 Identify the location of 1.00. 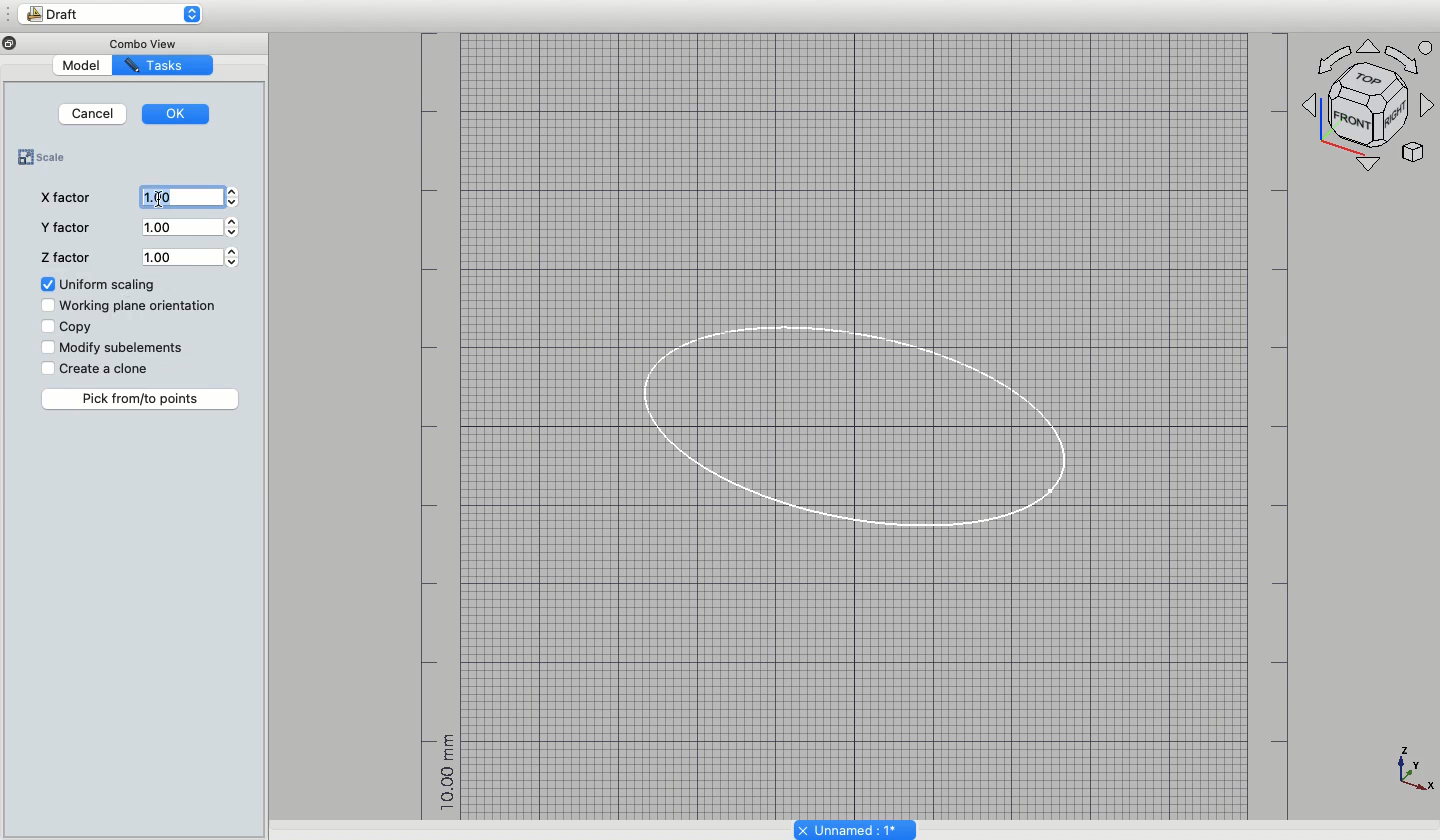
(191, 256).